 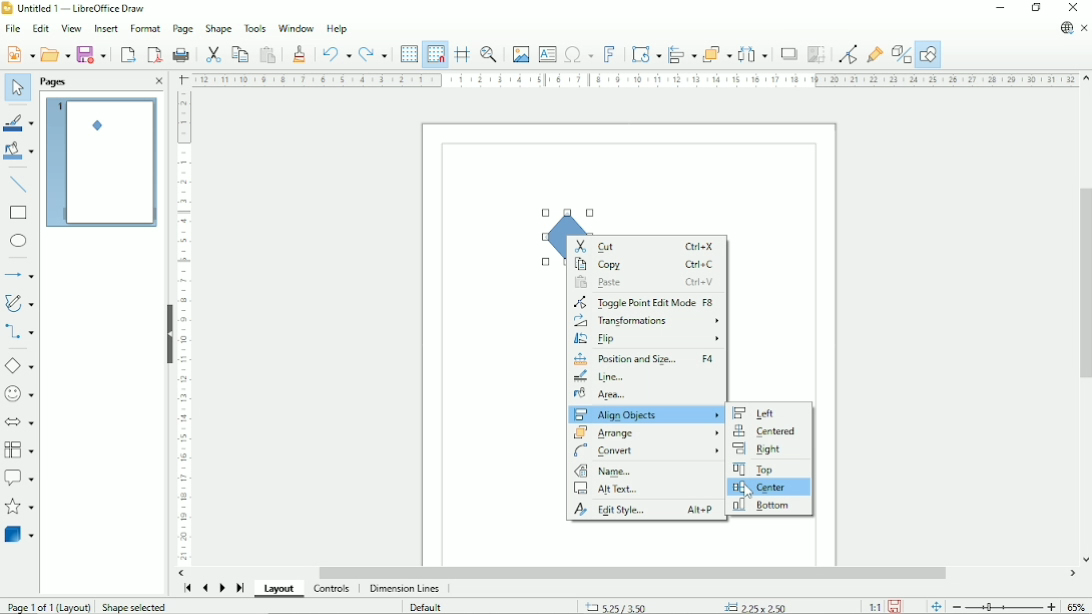 I want to click on Top, so click(x=753, y=469).